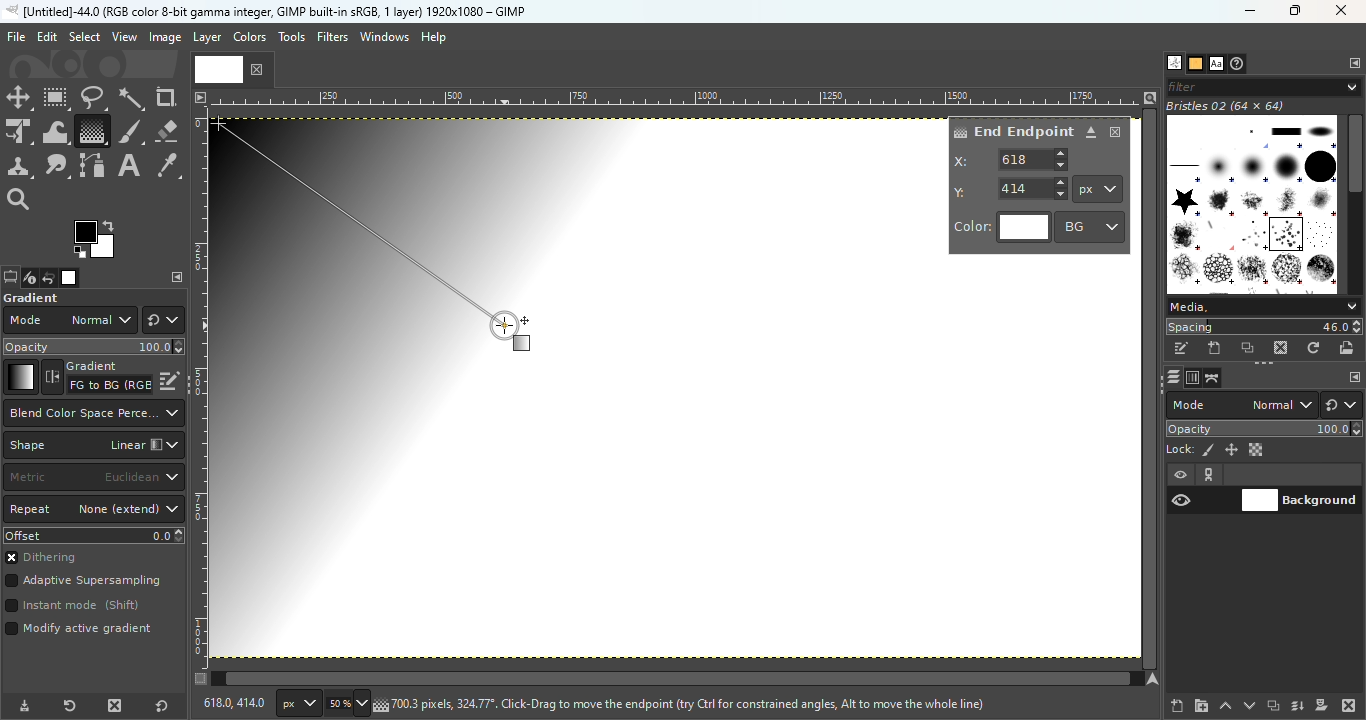 This screenshot has height=720, width=1366. What do you see at coordinates (28, 279) in the screenshot?
I see `Open the device status dialog` at bounding box center [28, 279].